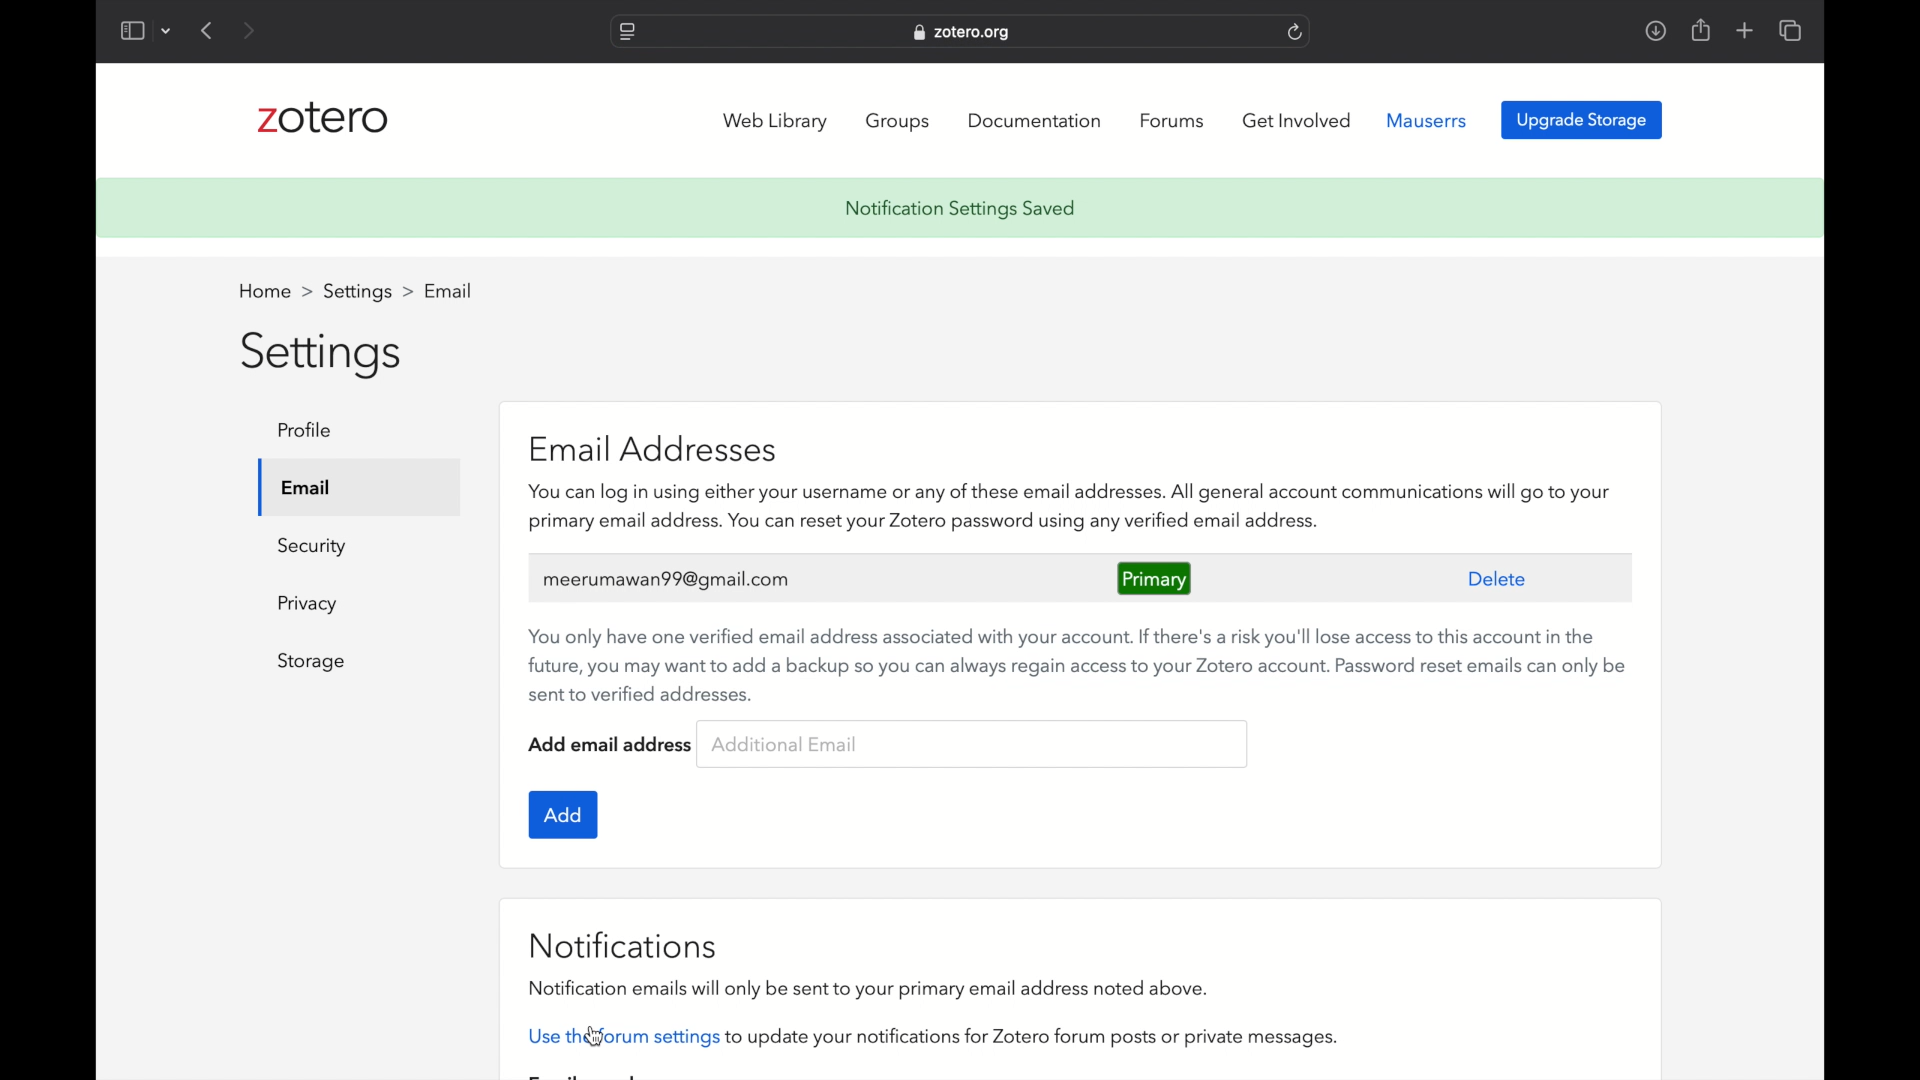 The width and height of the screenshot is (1920, 1080). Describe the element at coordinates (960, 209) in the screenshot. I see `notification settings saved` at that location.